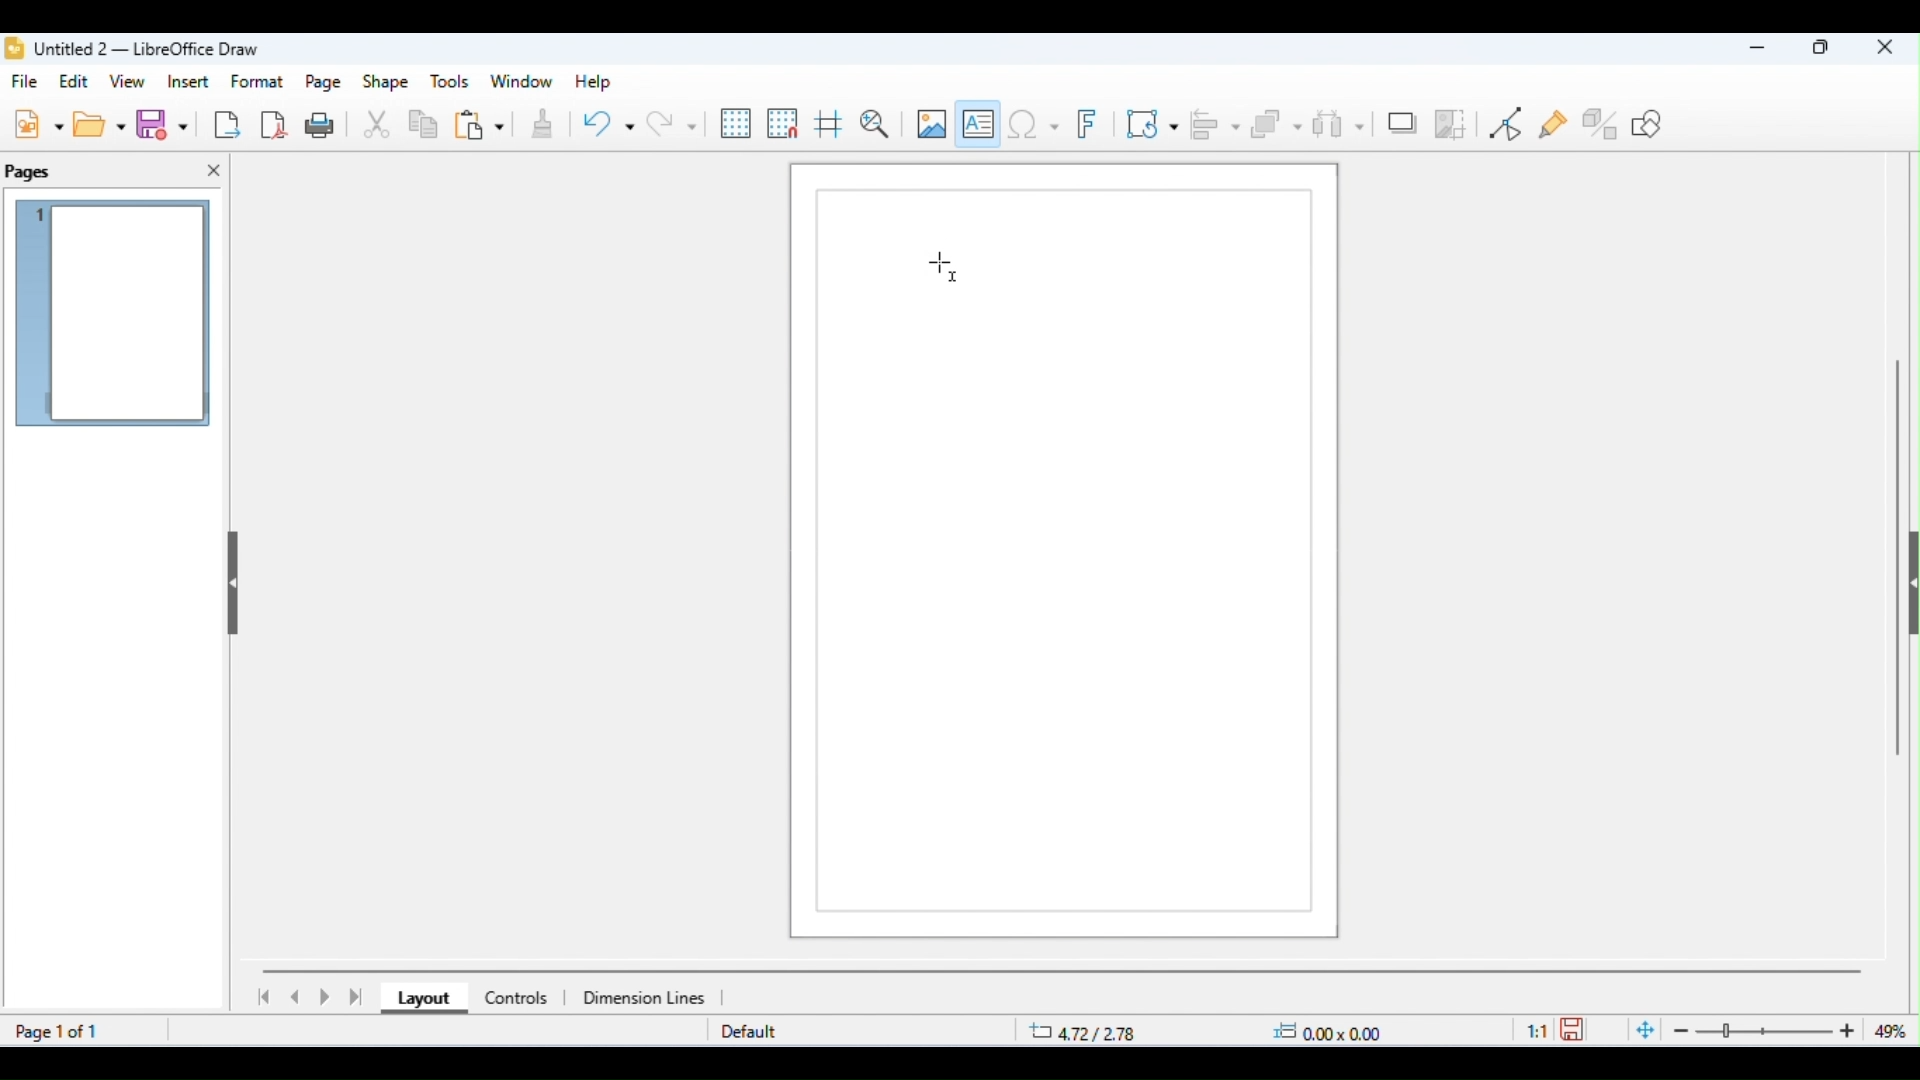  I want to click on save, so click(166, 125).